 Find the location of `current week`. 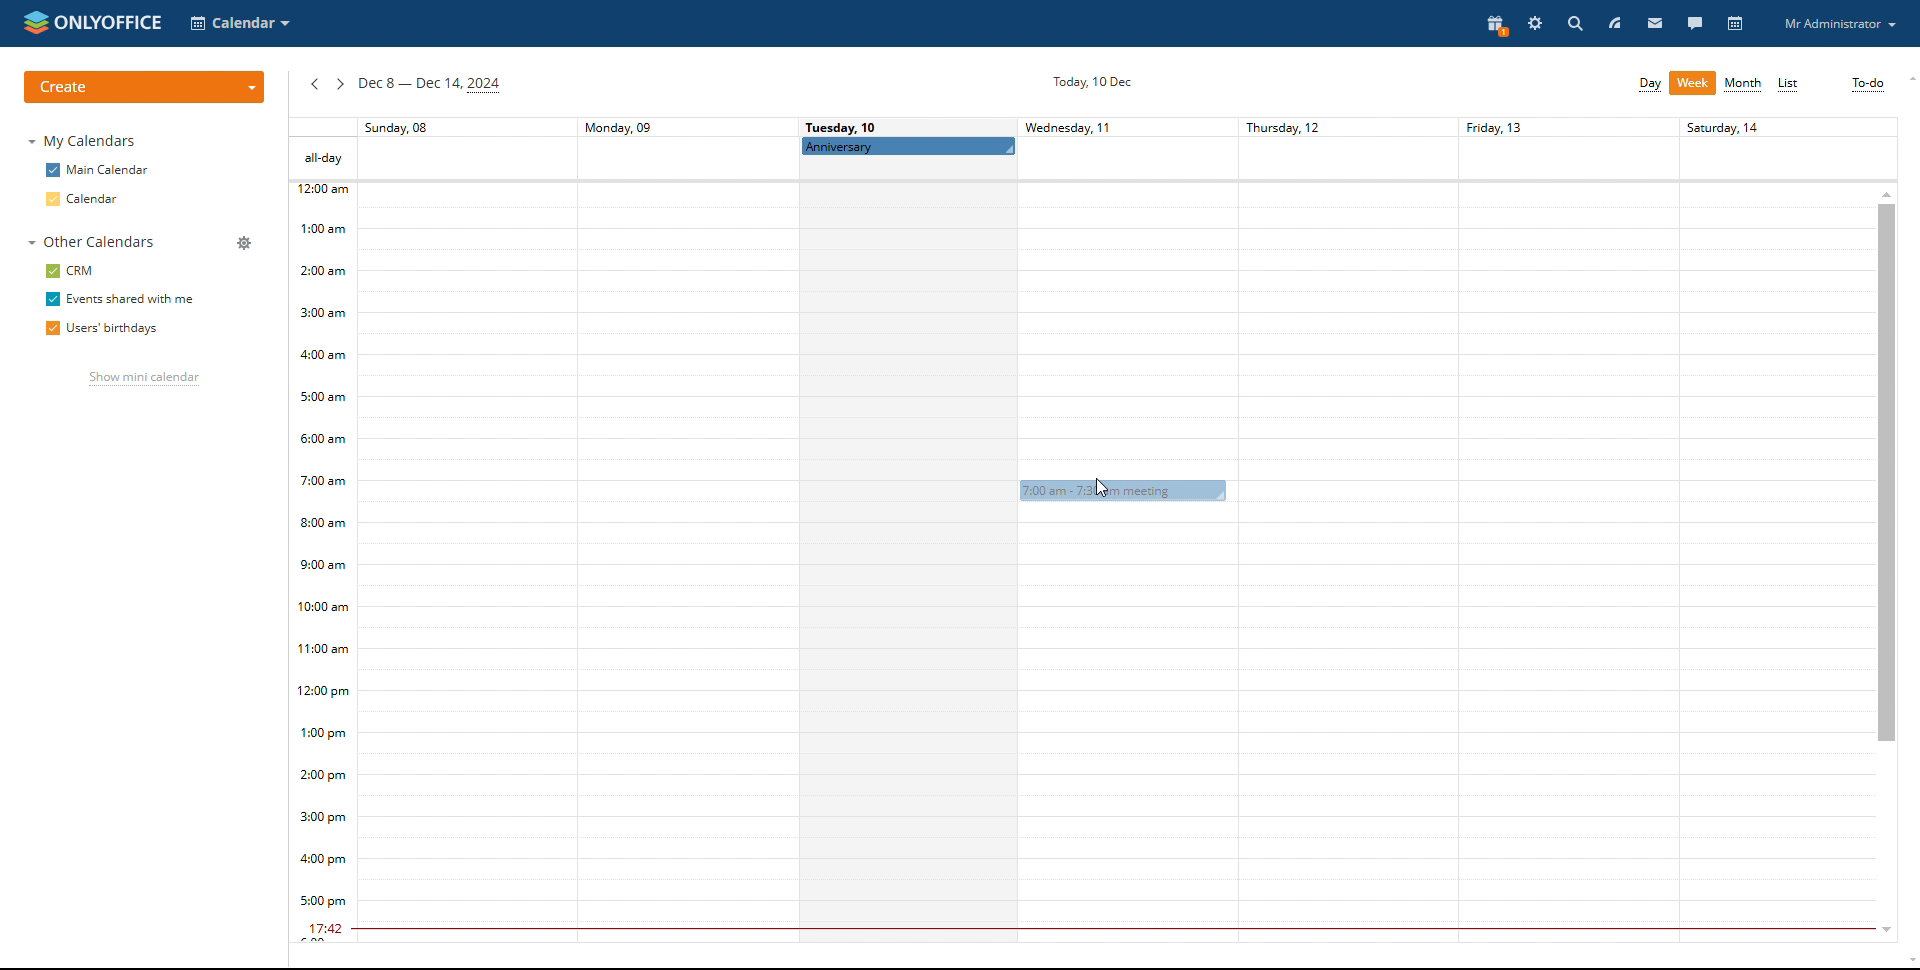

current week is located at coordinates (429, 86).